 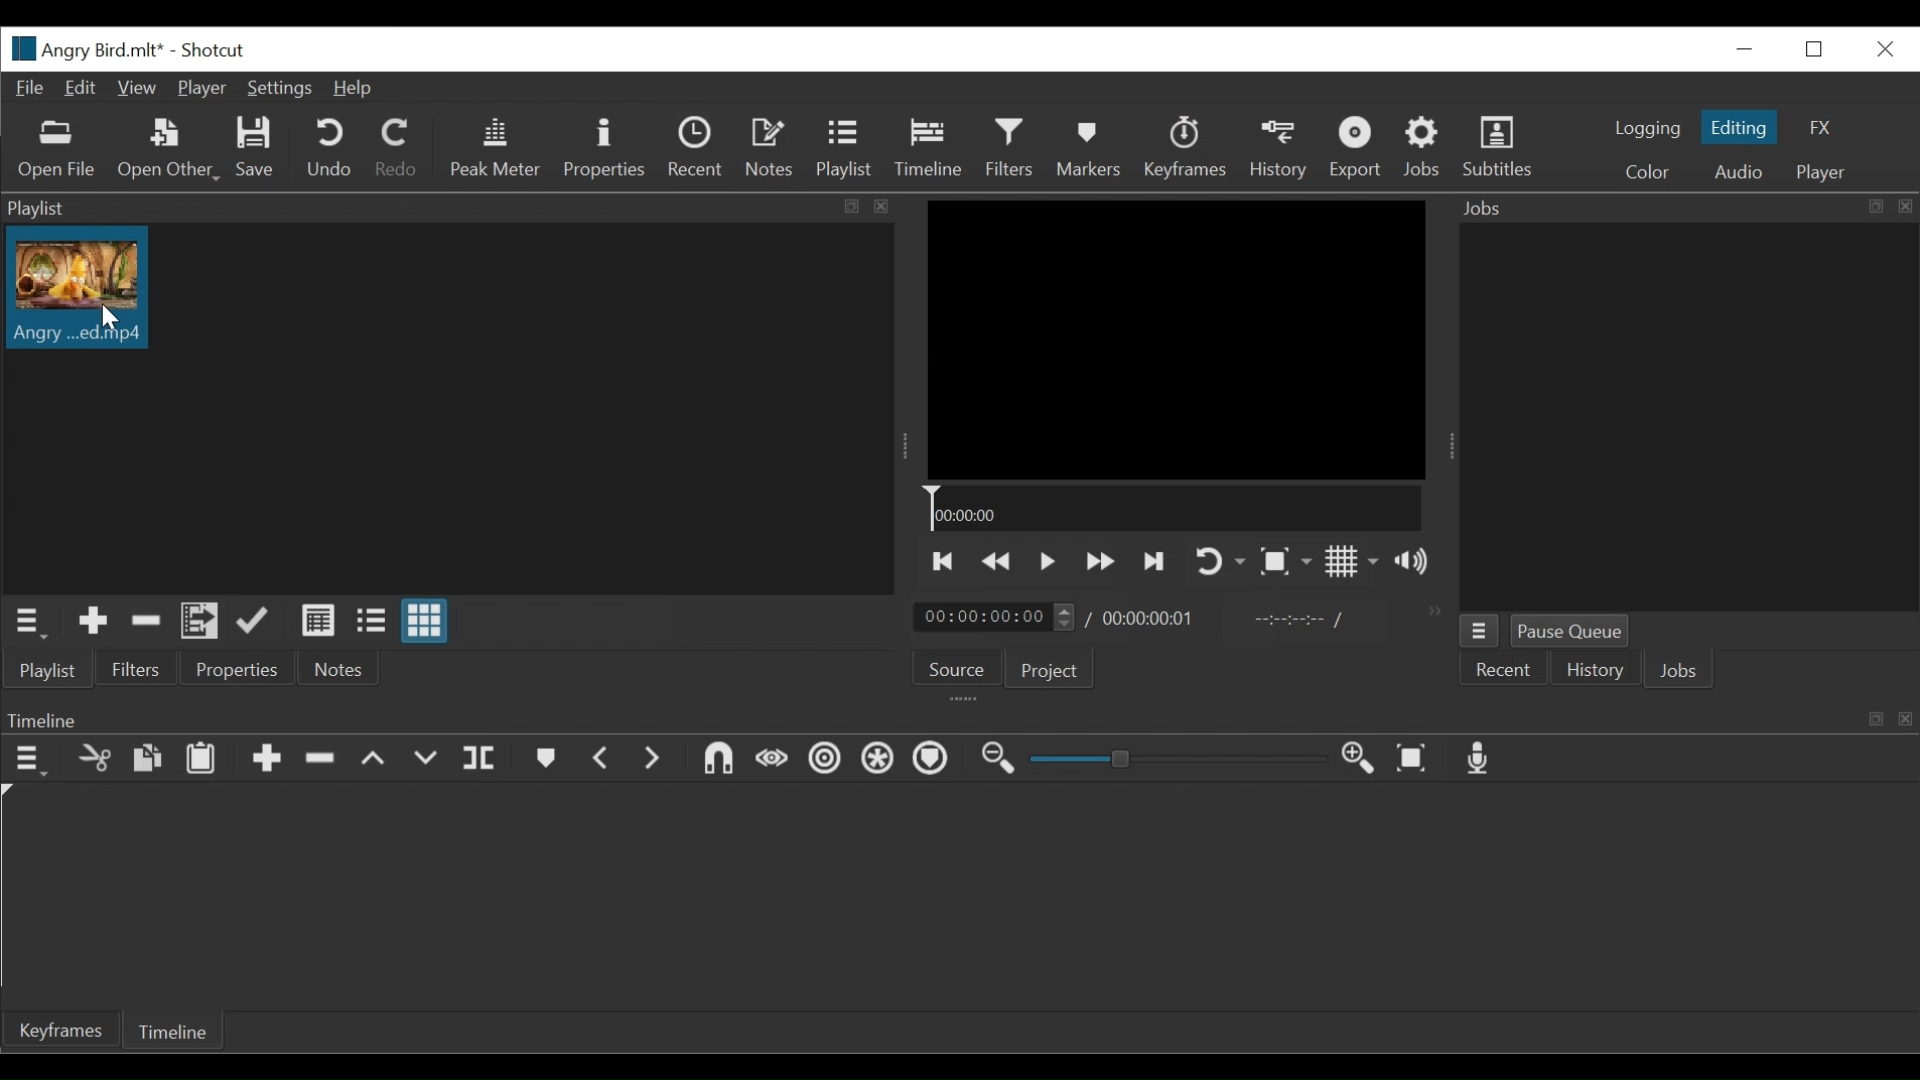 What do you see at coordinates (257, 149) in the screenshot?
I see `Save` at bounding box center [257, 149].